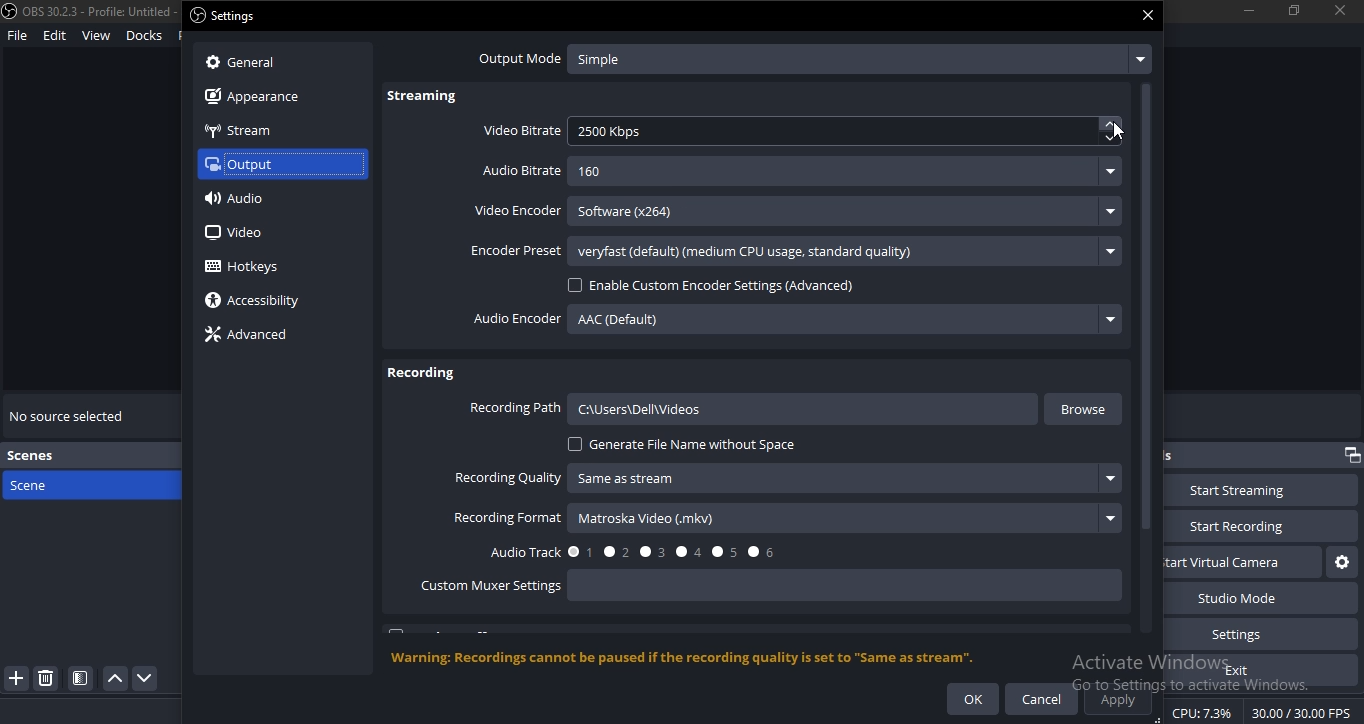 Image resolution: width=1364 pixels, height=724 pixels. Describe the element at coordinates (1259, 524) in the screenshot. I see `start recording` at that location.